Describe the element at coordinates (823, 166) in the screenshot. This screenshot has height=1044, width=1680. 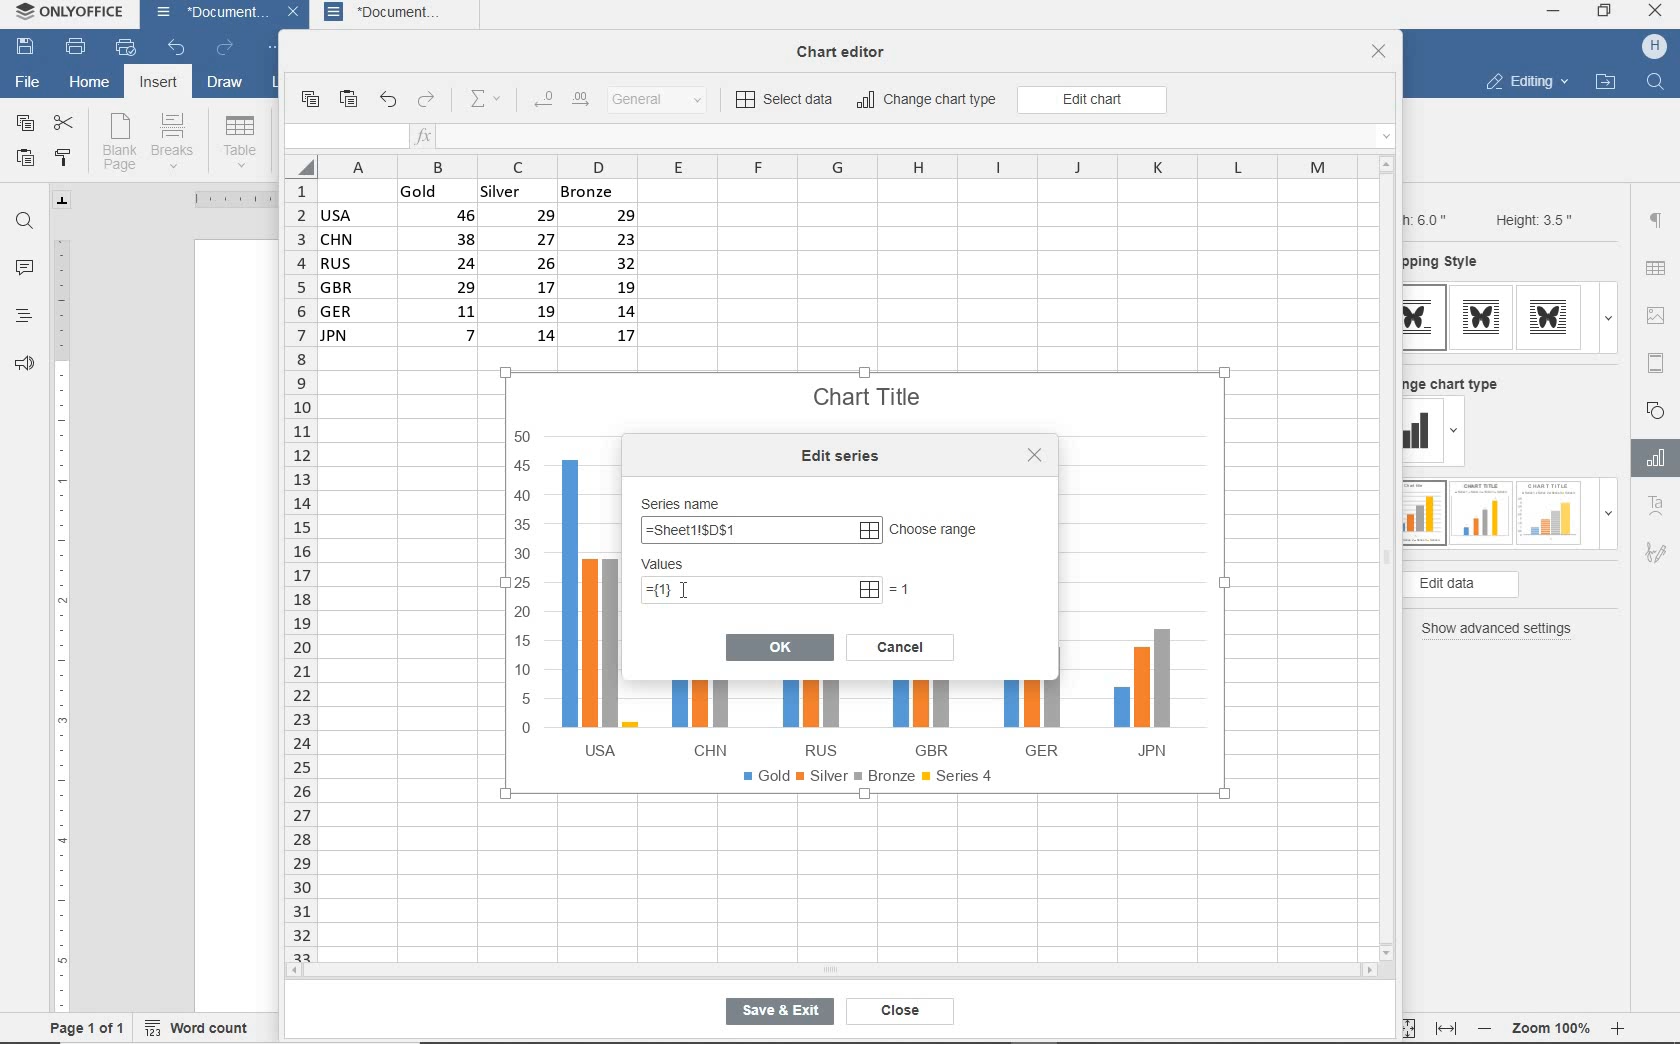
I see `columns` at that location.